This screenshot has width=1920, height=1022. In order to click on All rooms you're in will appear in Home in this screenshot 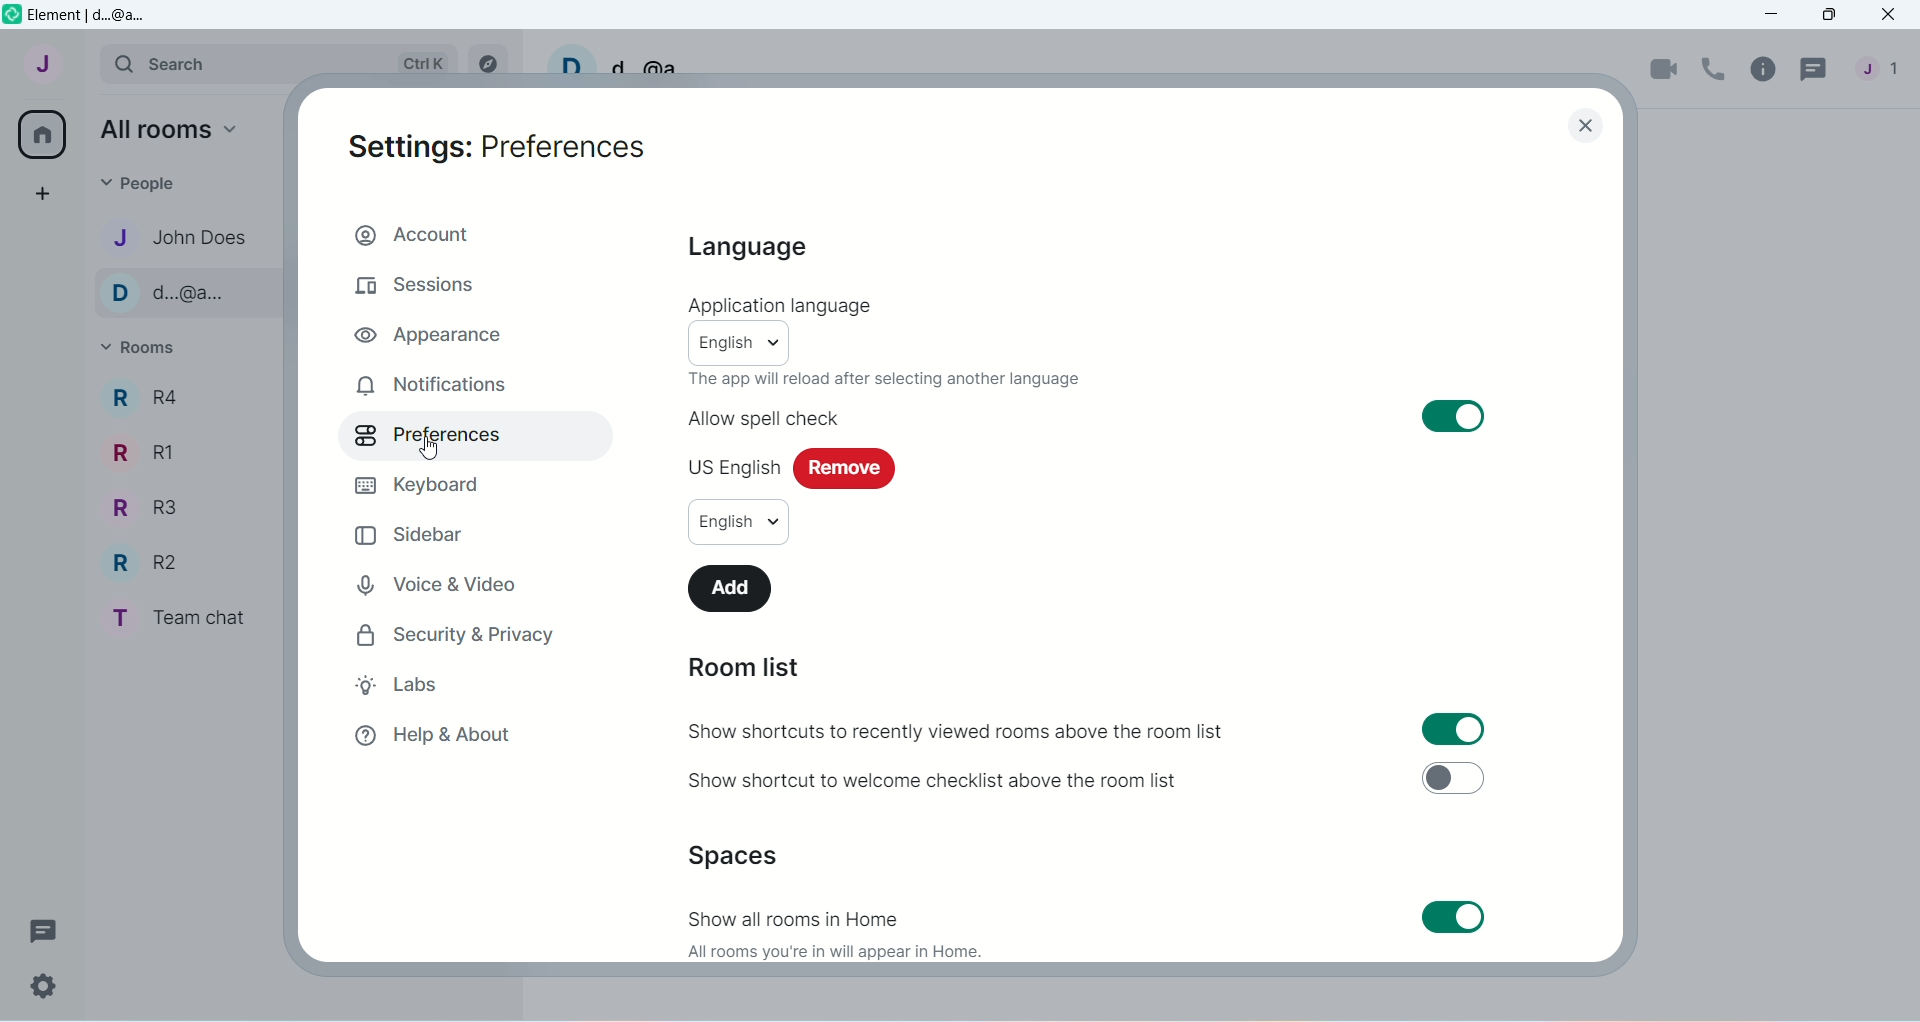, I will do `click(833, 951)`.